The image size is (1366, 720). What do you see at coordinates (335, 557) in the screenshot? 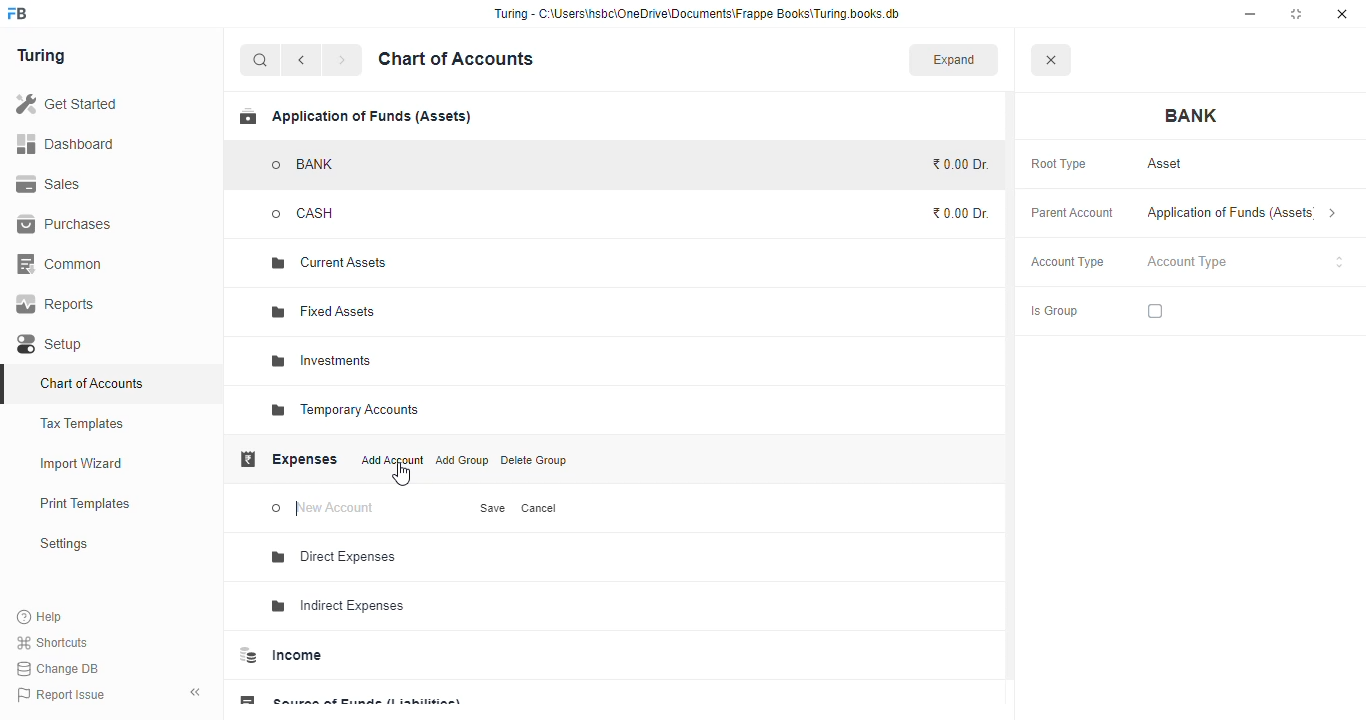
I see `direct expenses` at bounding box center [335, 557].